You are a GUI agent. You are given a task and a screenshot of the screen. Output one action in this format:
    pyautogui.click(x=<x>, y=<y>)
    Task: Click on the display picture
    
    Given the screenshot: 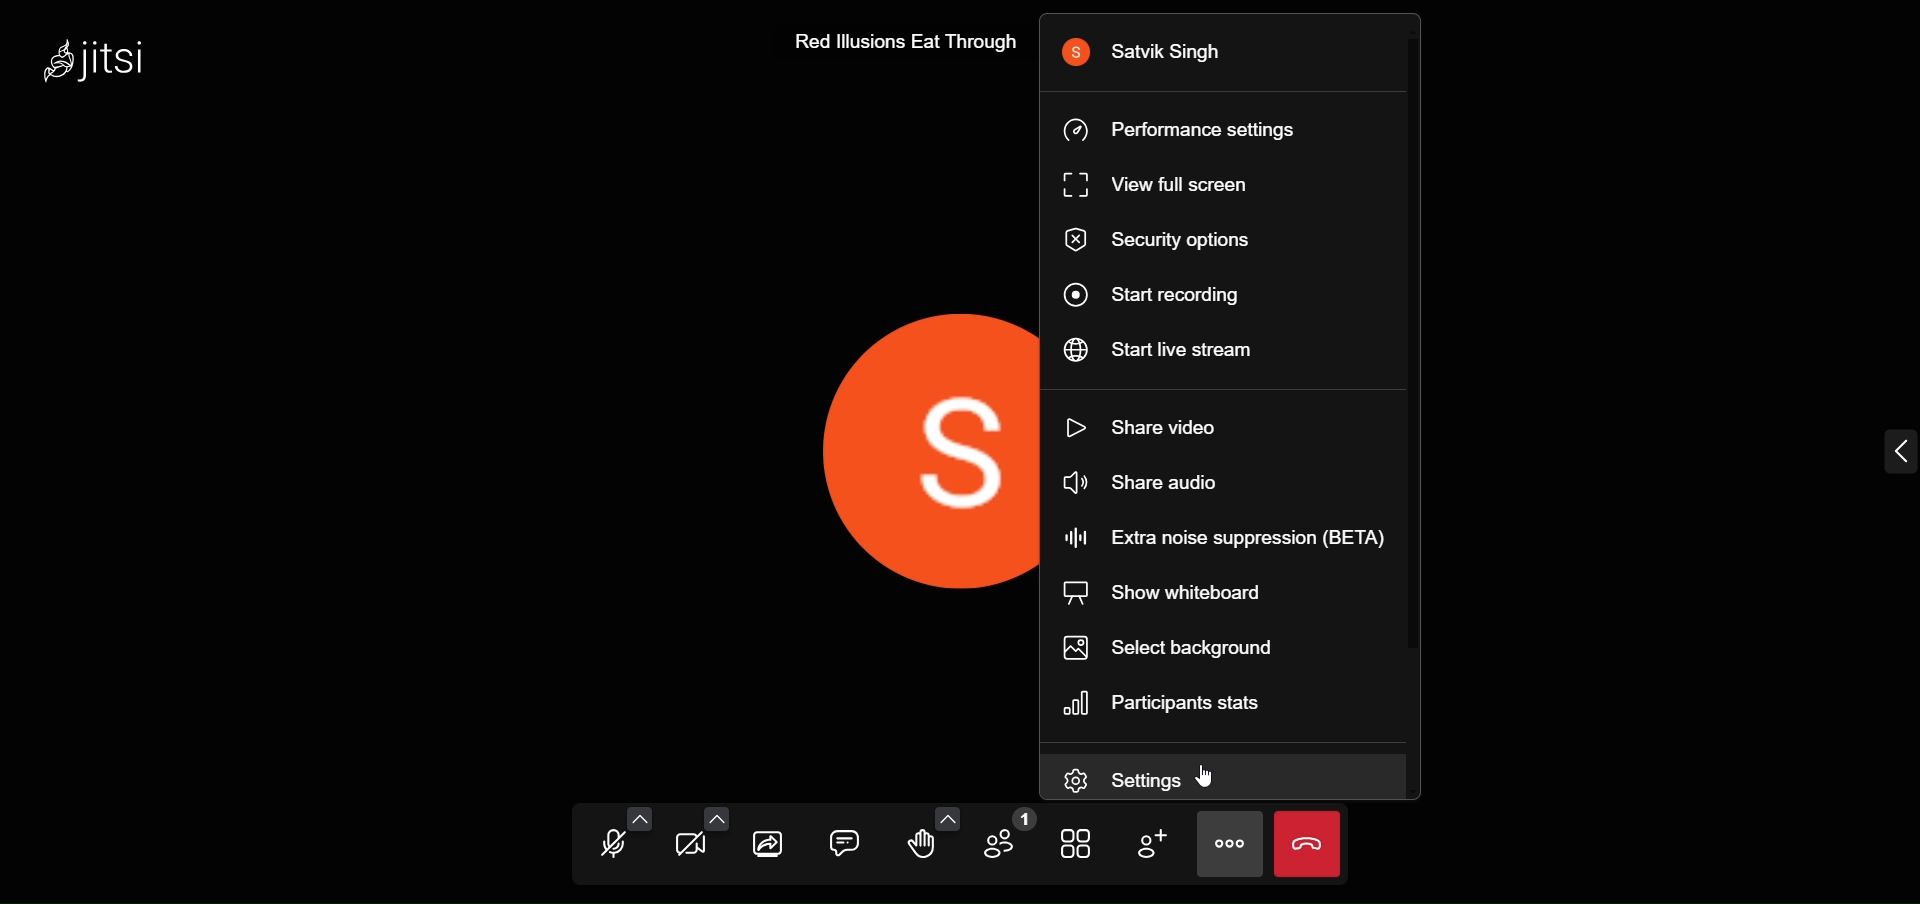 What is the action you would take?
    pyautogui.click(x=924, y=447)
    